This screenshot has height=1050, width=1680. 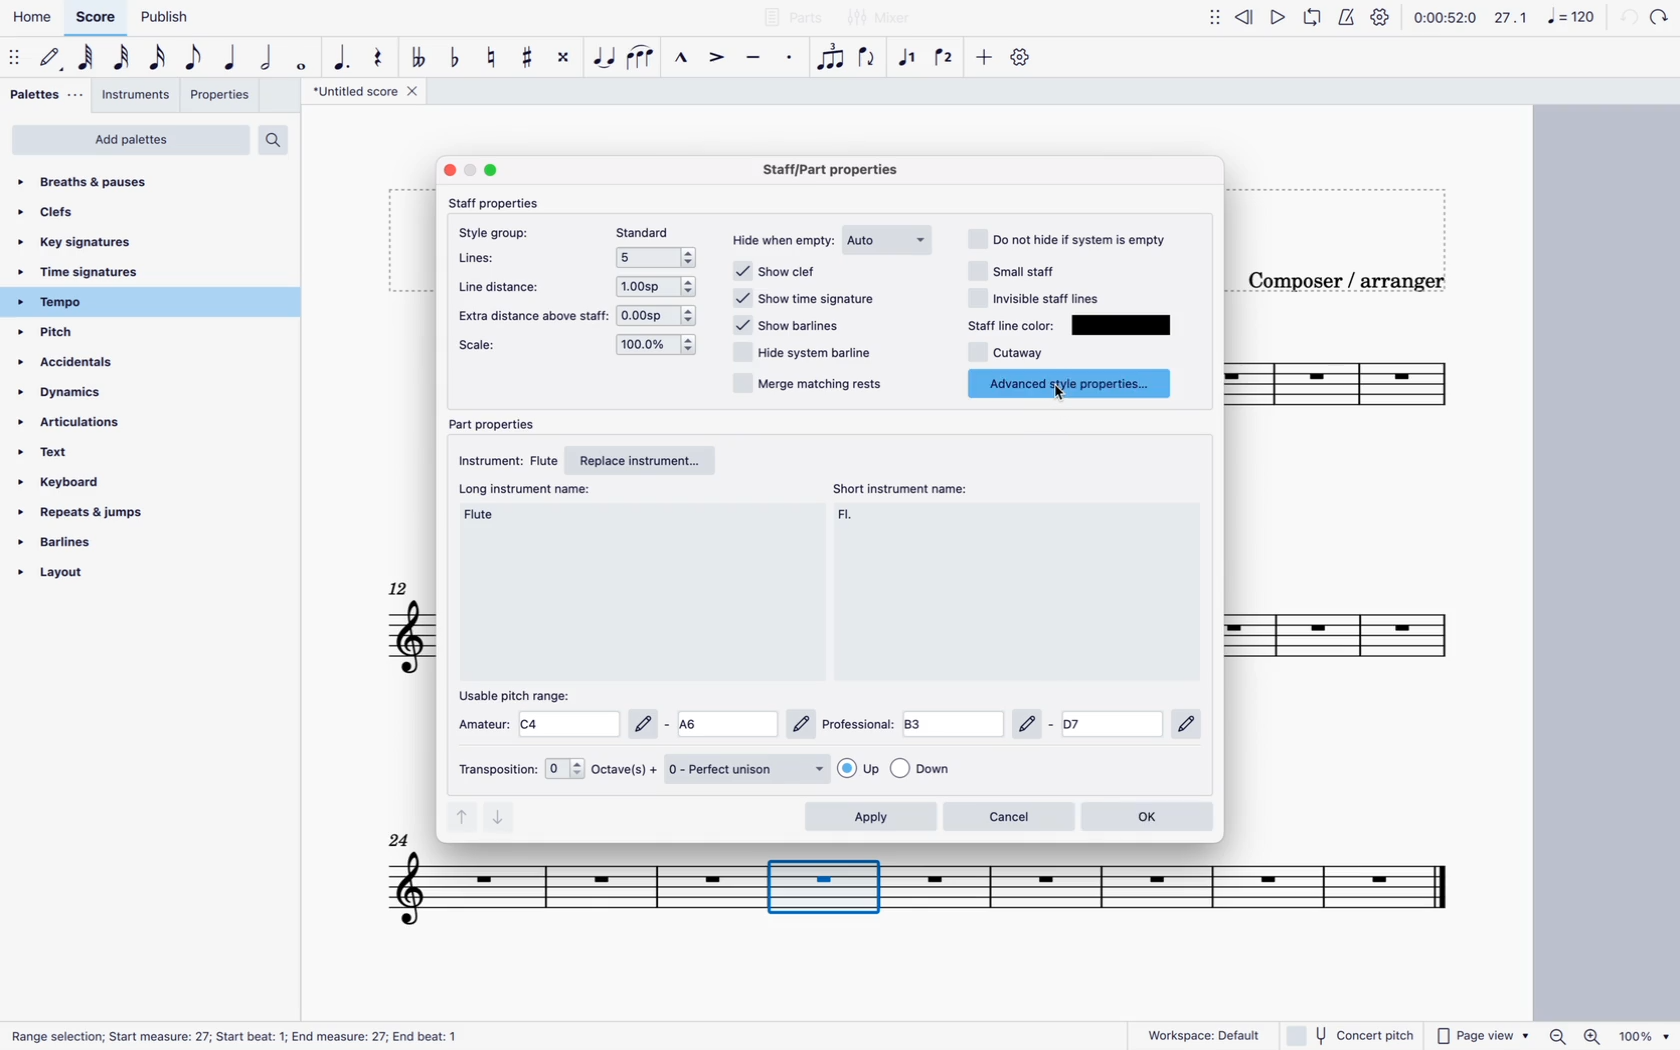 What do you see at coordinates (412, 90) in the screenshot?
I see `close tab` at bounding box center [412, 90].